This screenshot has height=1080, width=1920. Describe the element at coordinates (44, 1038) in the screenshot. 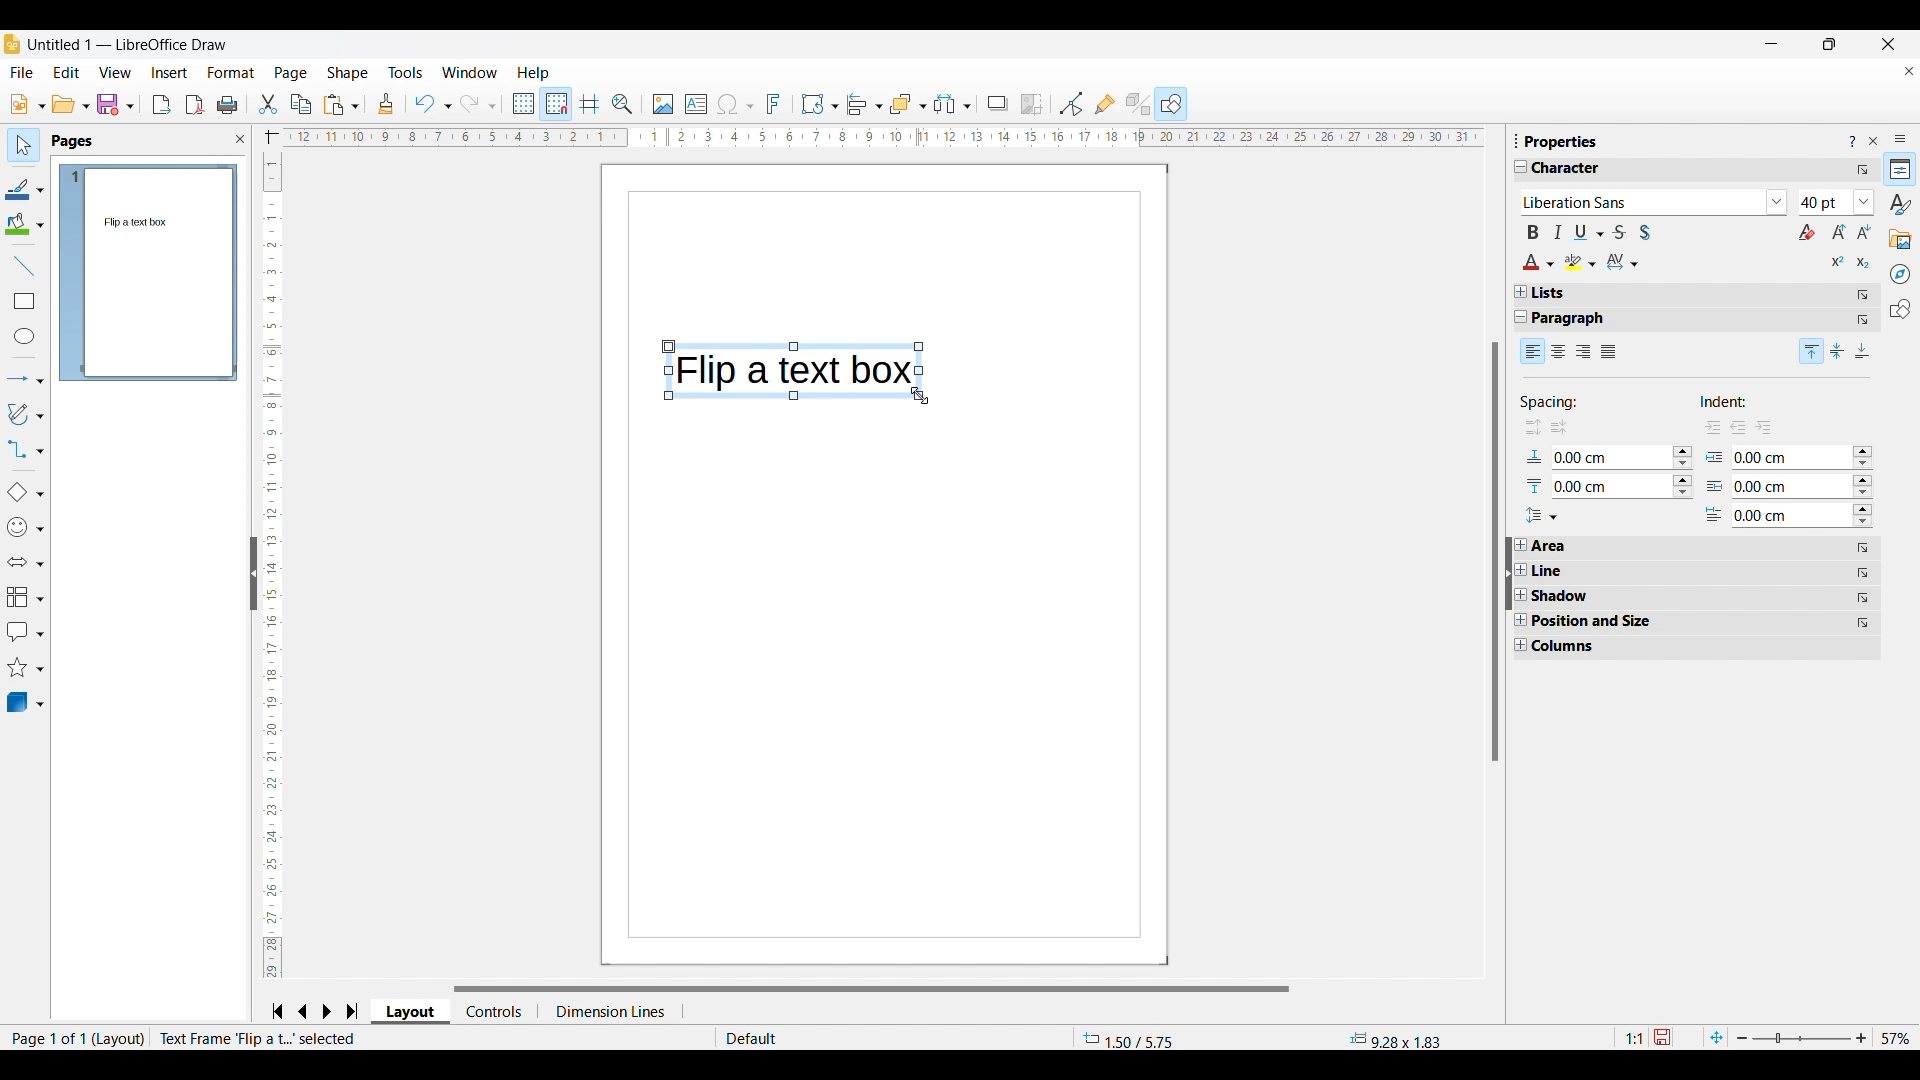

I see `Page 1 of 1` at that location.